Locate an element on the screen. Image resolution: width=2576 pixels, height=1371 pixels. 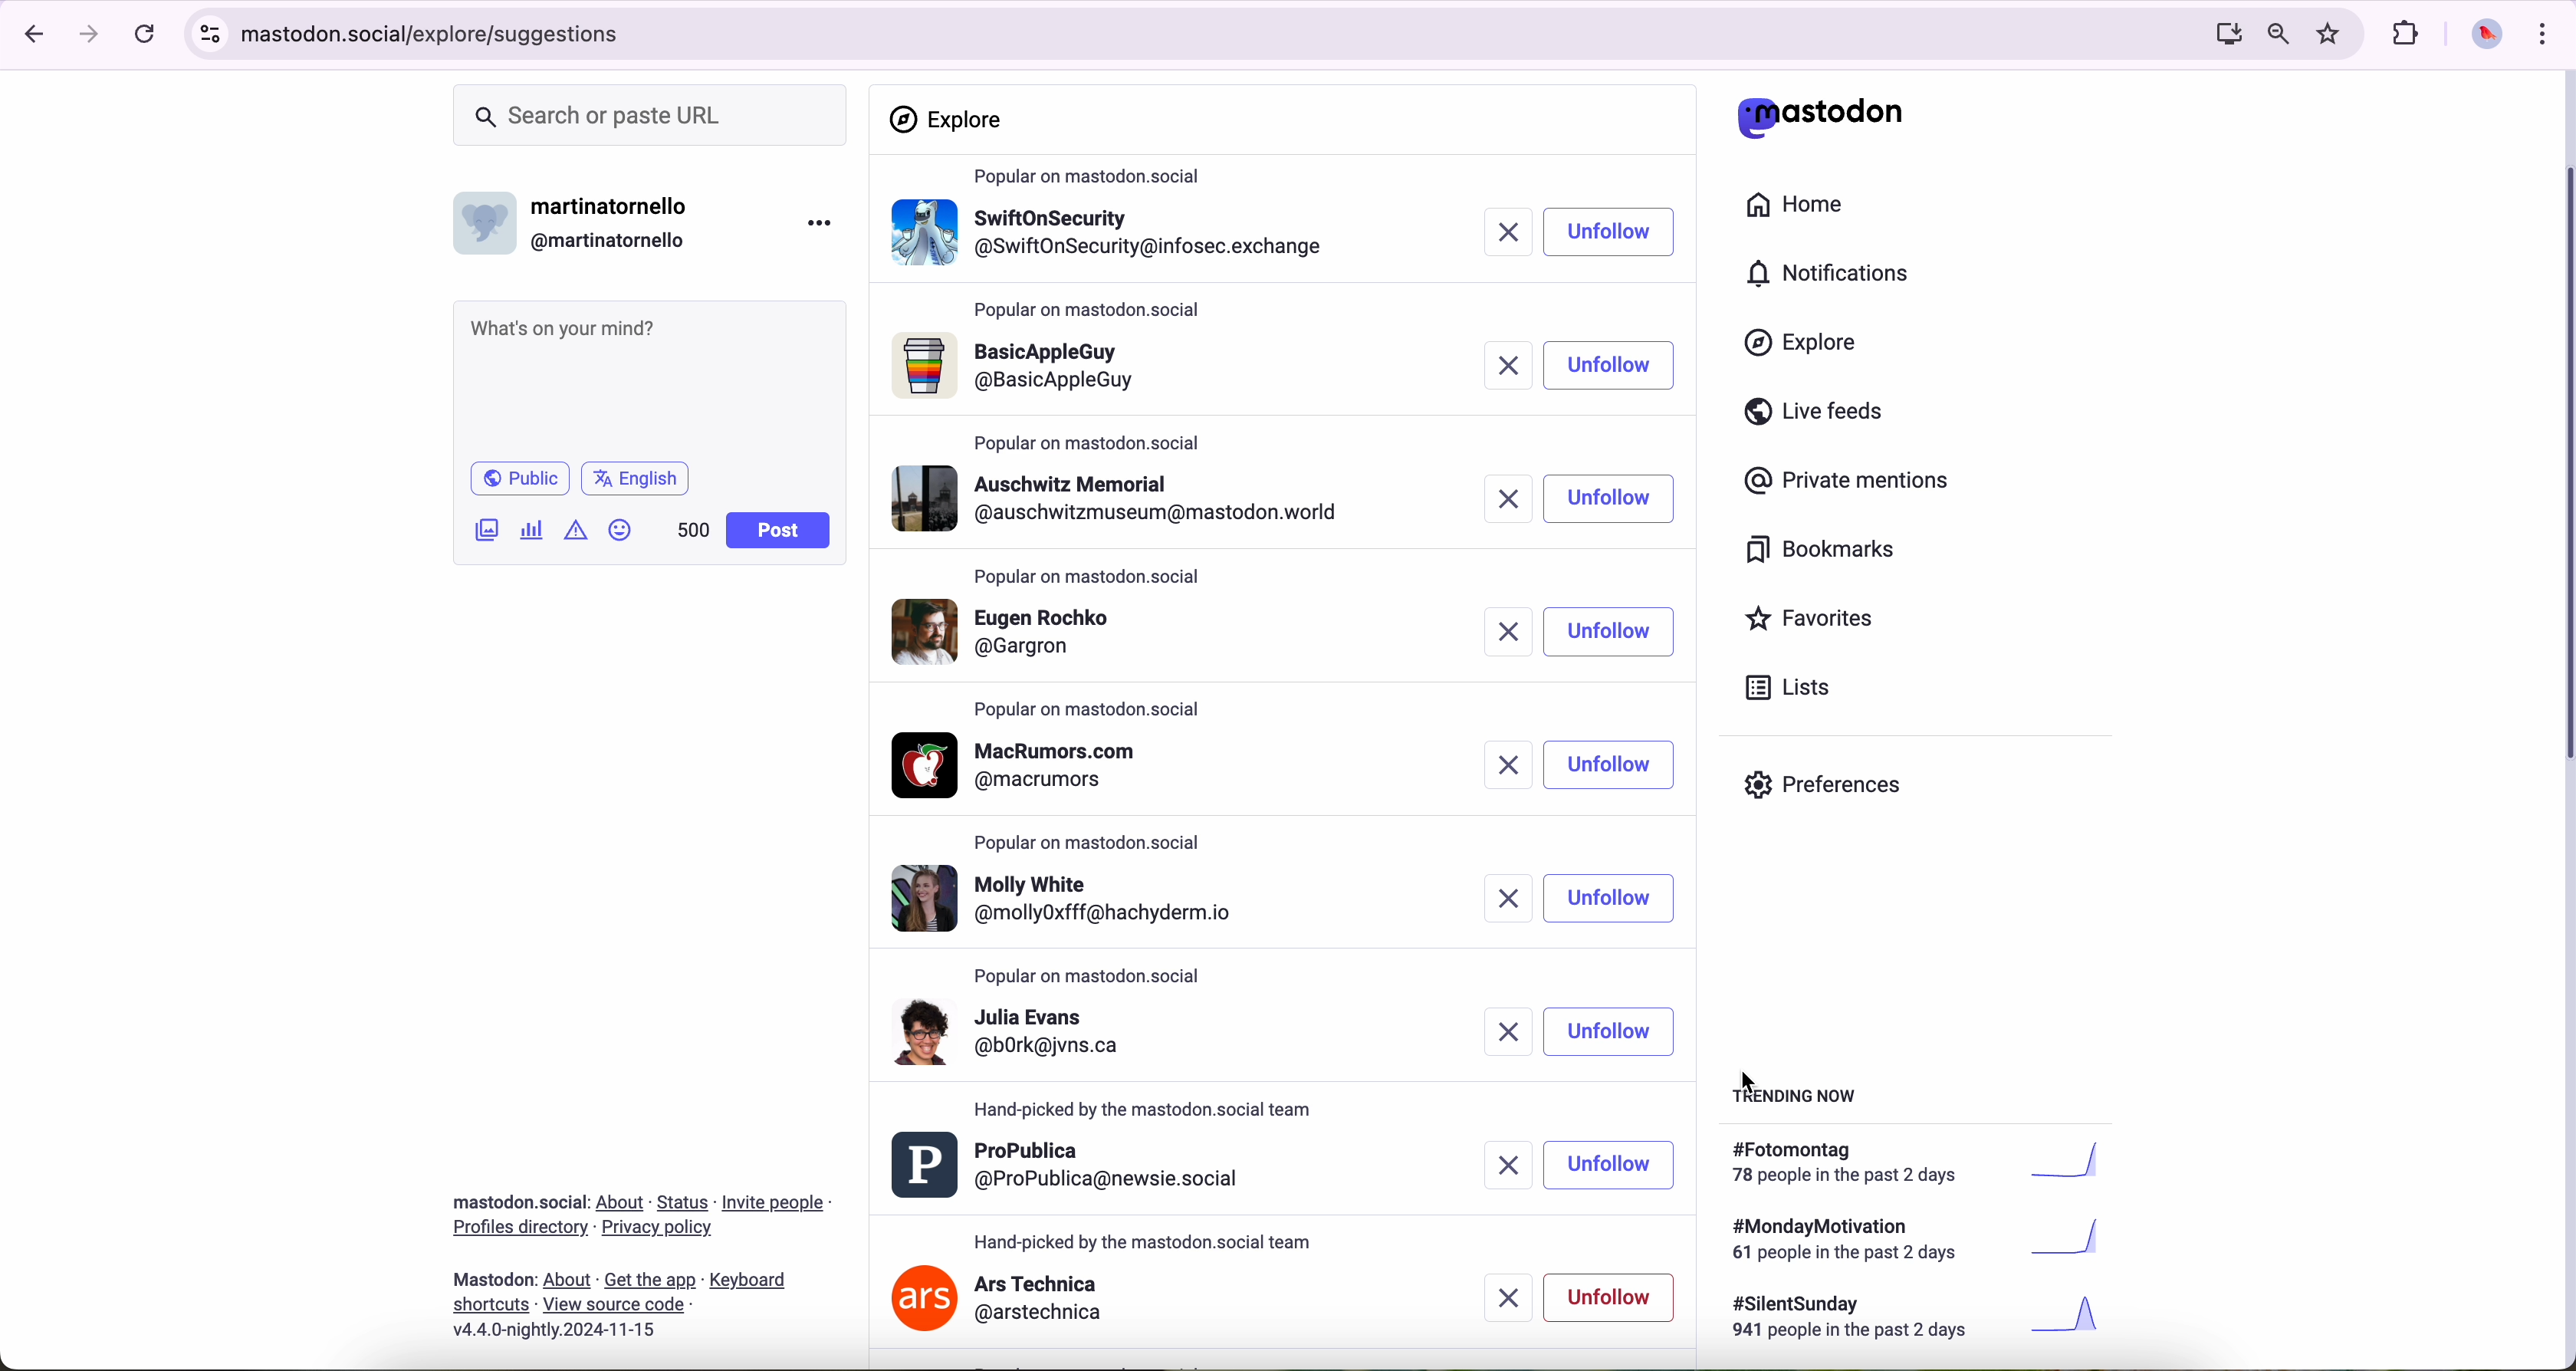
popular on mastodon.social is located at coordinates (1095, 177).